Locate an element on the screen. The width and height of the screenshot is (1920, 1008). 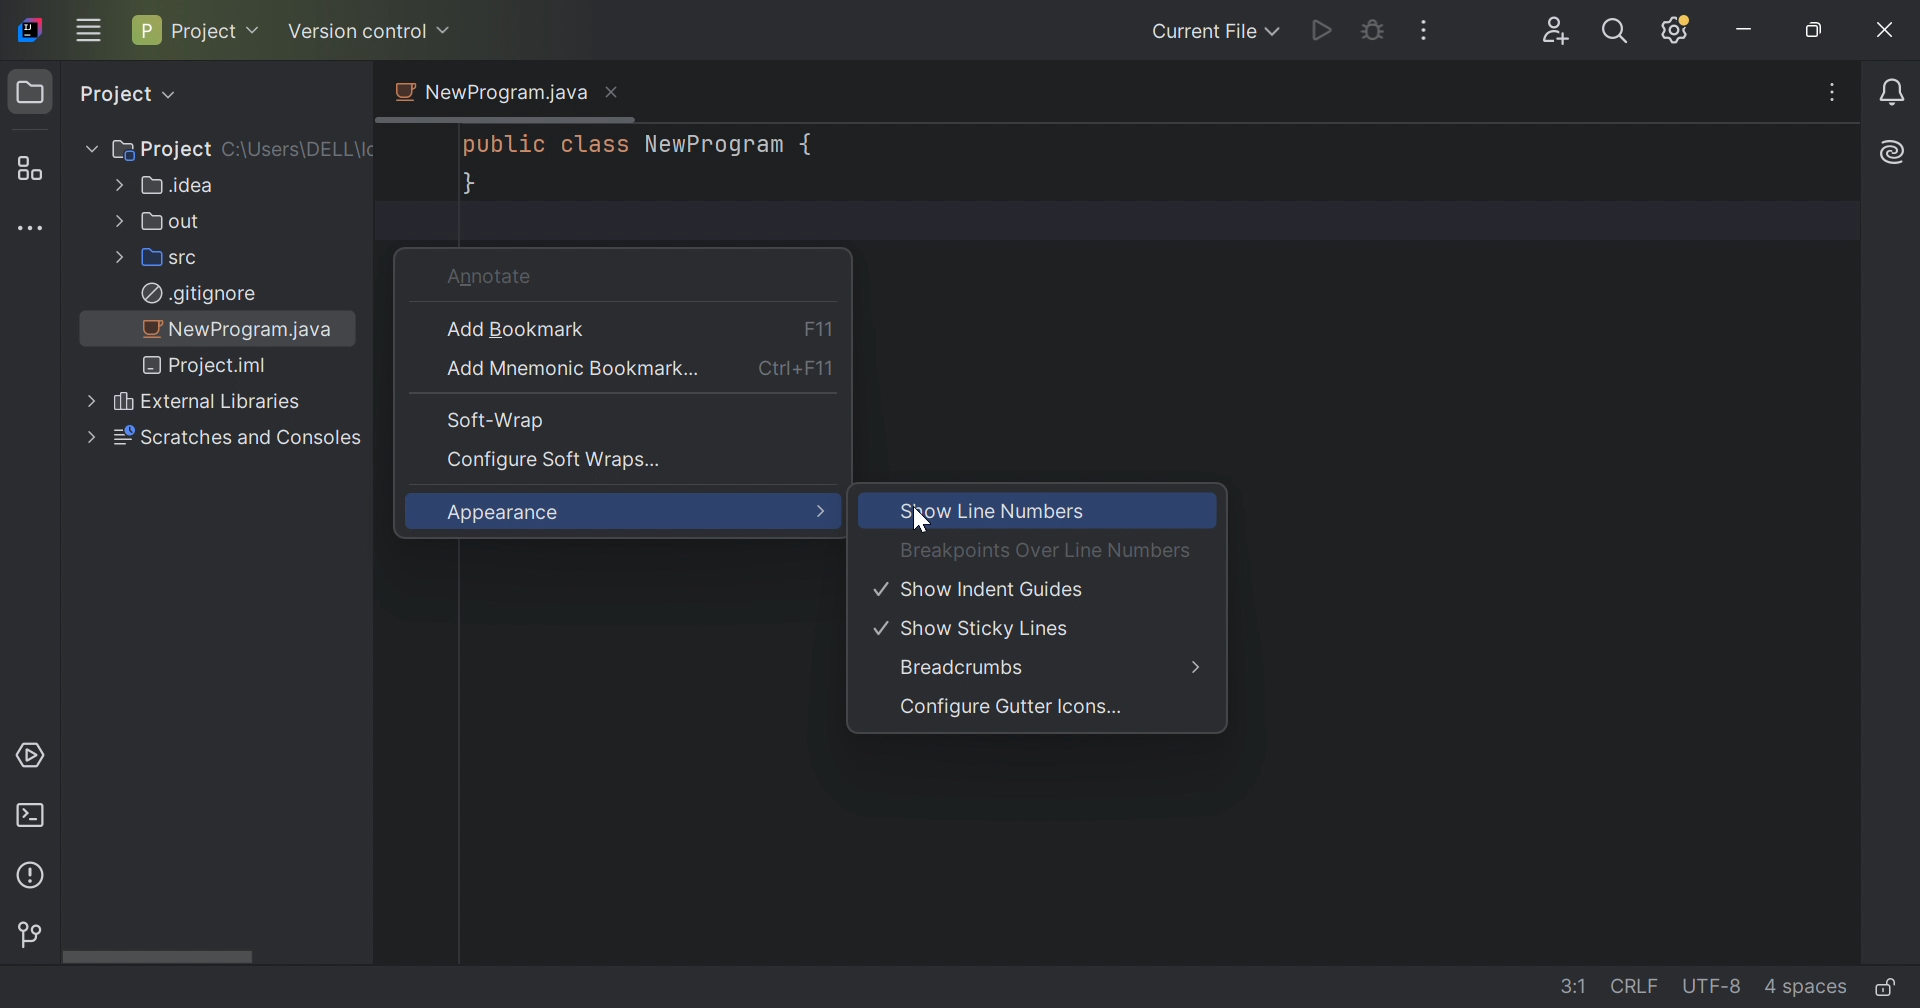
Main menu is located at coordinates (88, 29).